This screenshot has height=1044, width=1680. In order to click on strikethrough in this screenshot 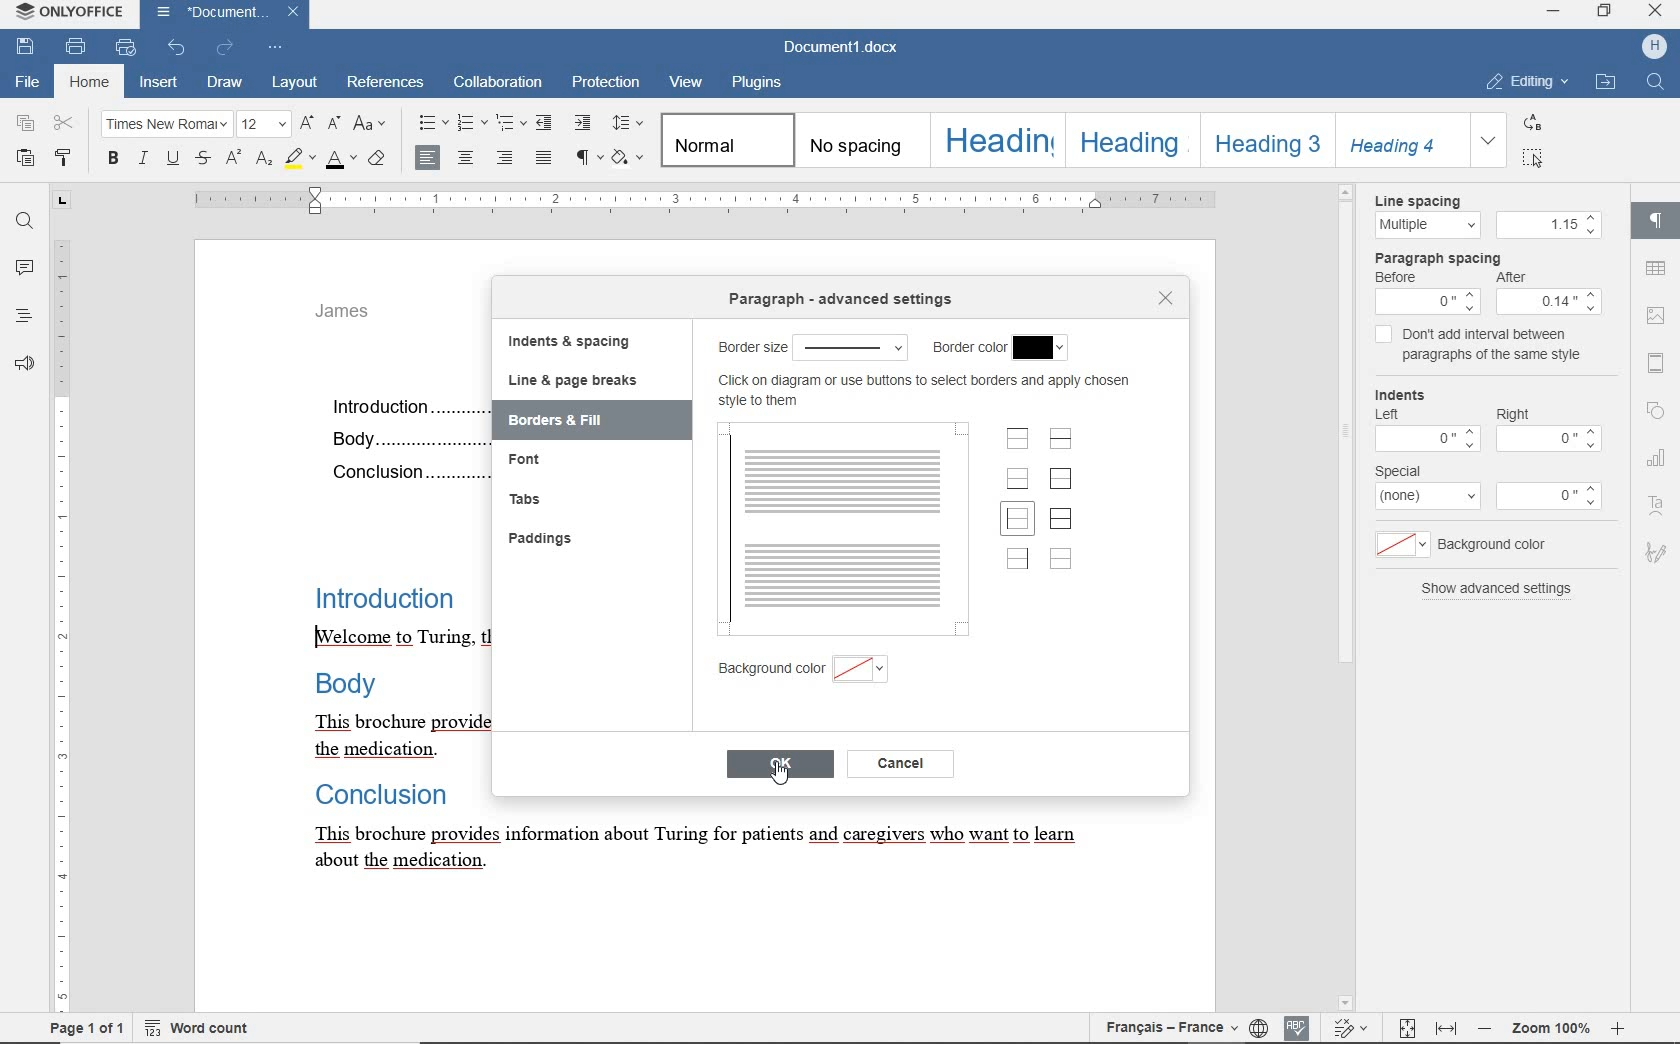, I will do `click(206, 159)`.